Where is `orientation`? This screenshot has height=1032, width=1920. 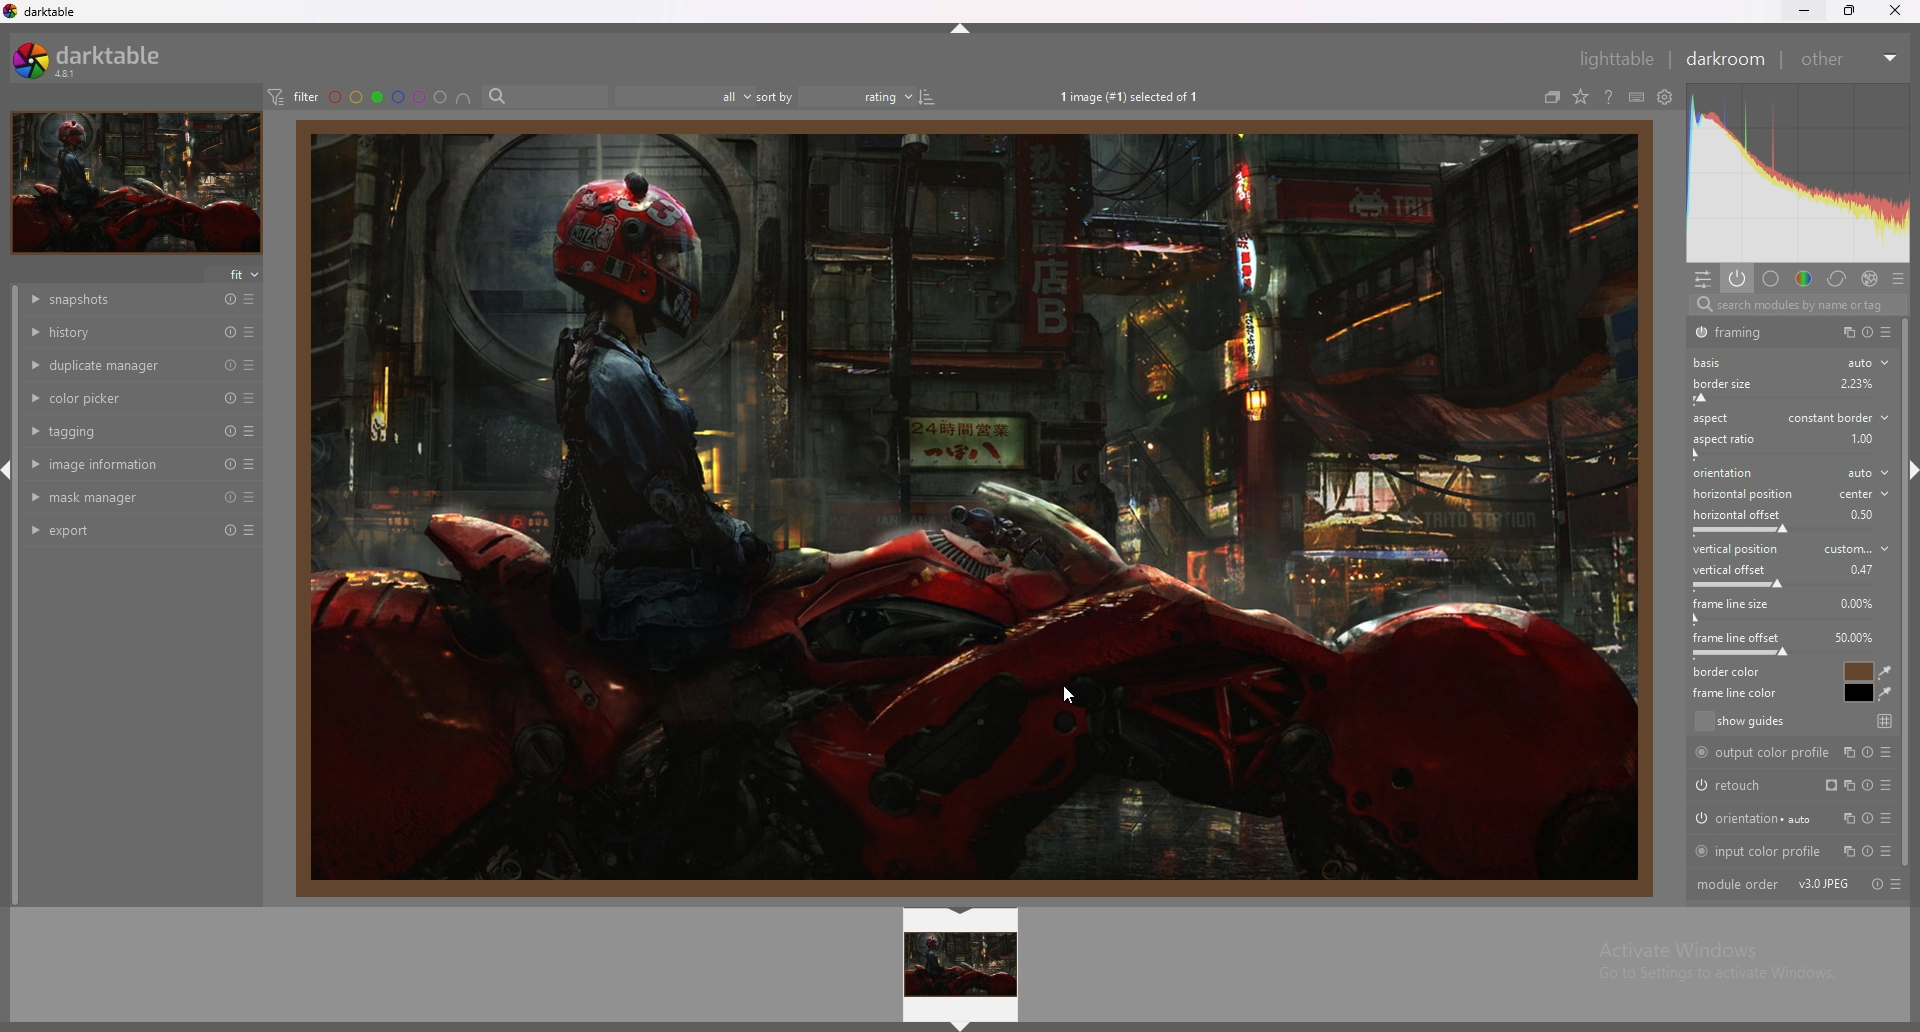
orientation is located at coordinates (1793, 474).